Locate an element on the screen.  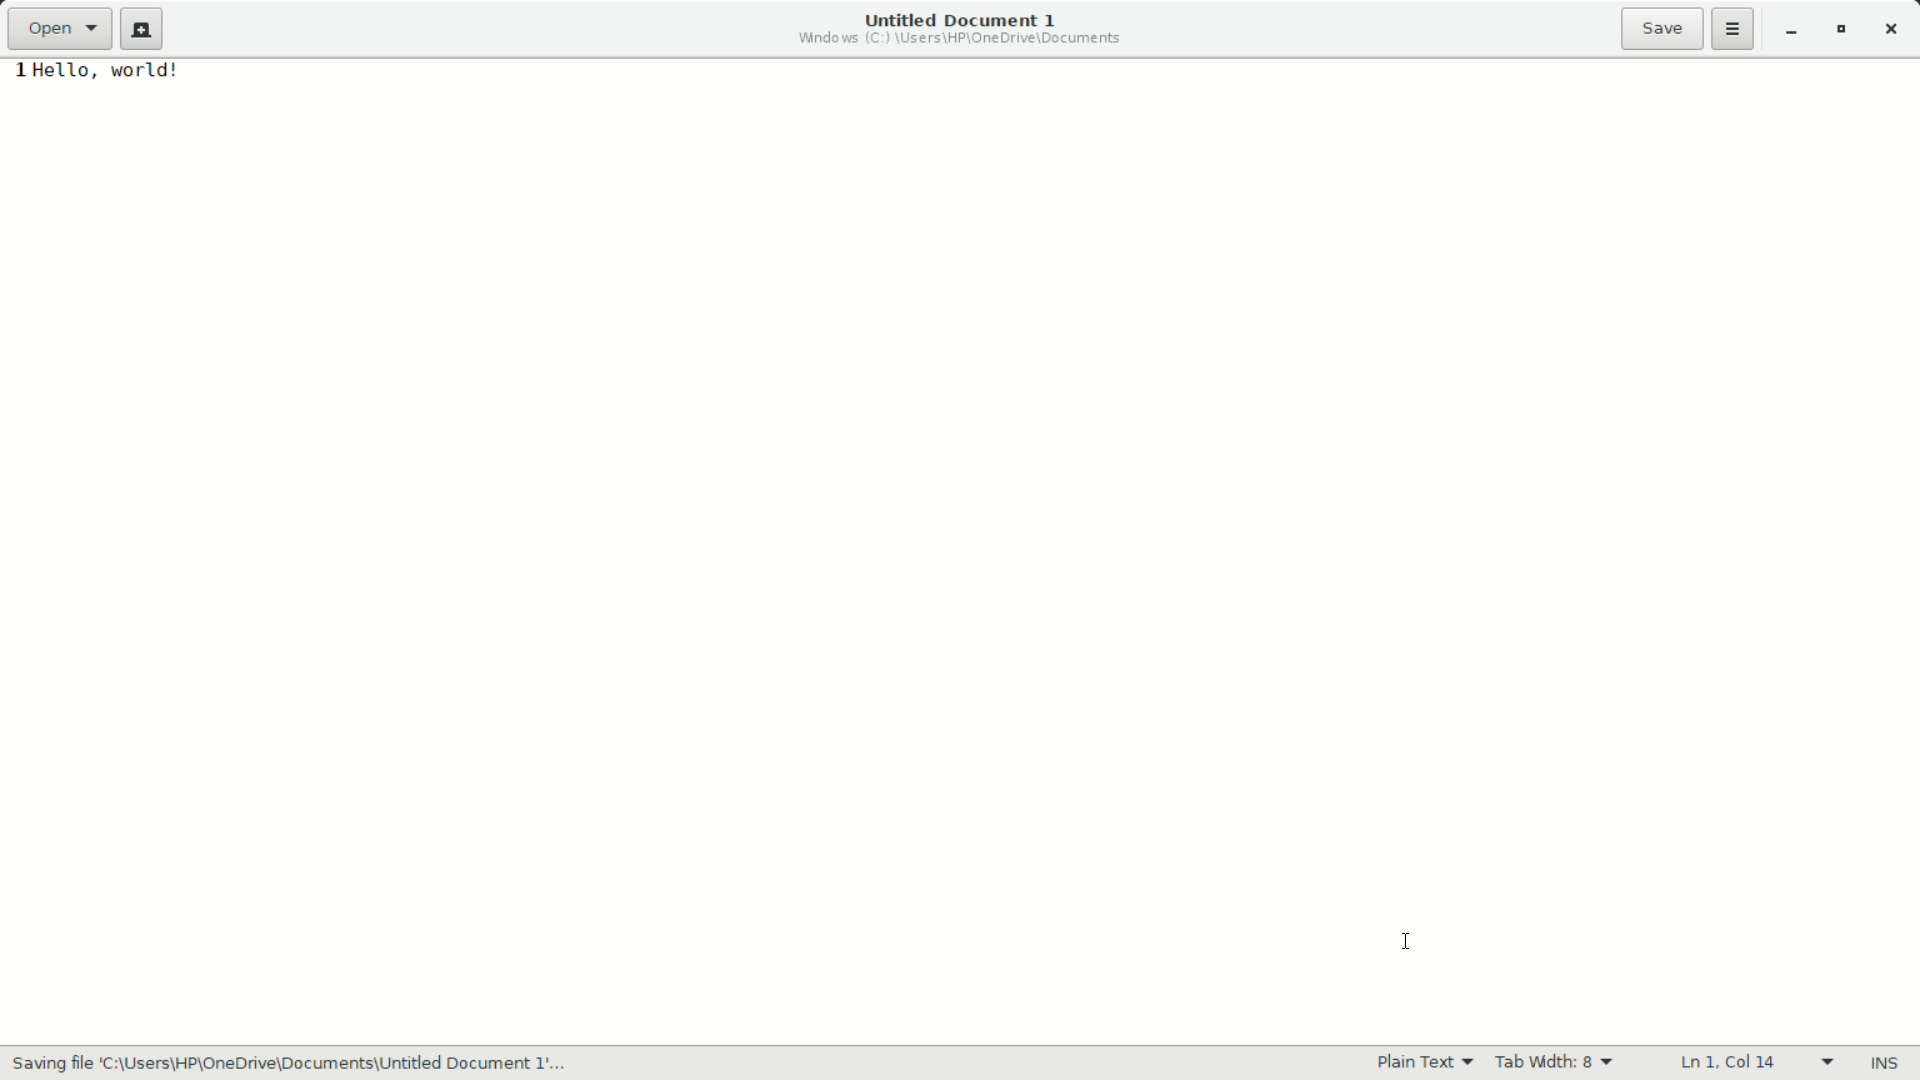
Untitled Document 1 is located at coordinates (951, 19).